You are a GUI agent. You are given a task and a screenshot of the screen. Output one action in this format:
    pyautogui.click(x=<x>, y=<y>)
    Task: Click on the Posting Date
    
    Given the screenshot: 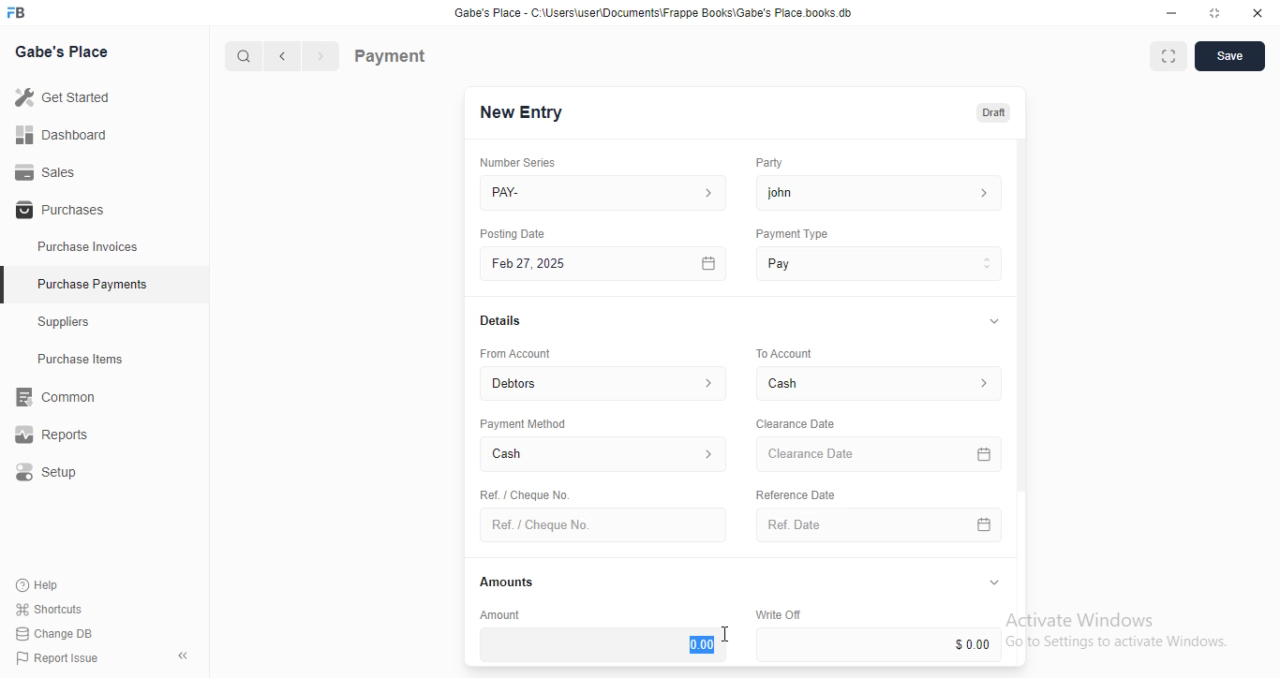 What is the action you would take?
    pyautogui.click(x=514, y=233)
    